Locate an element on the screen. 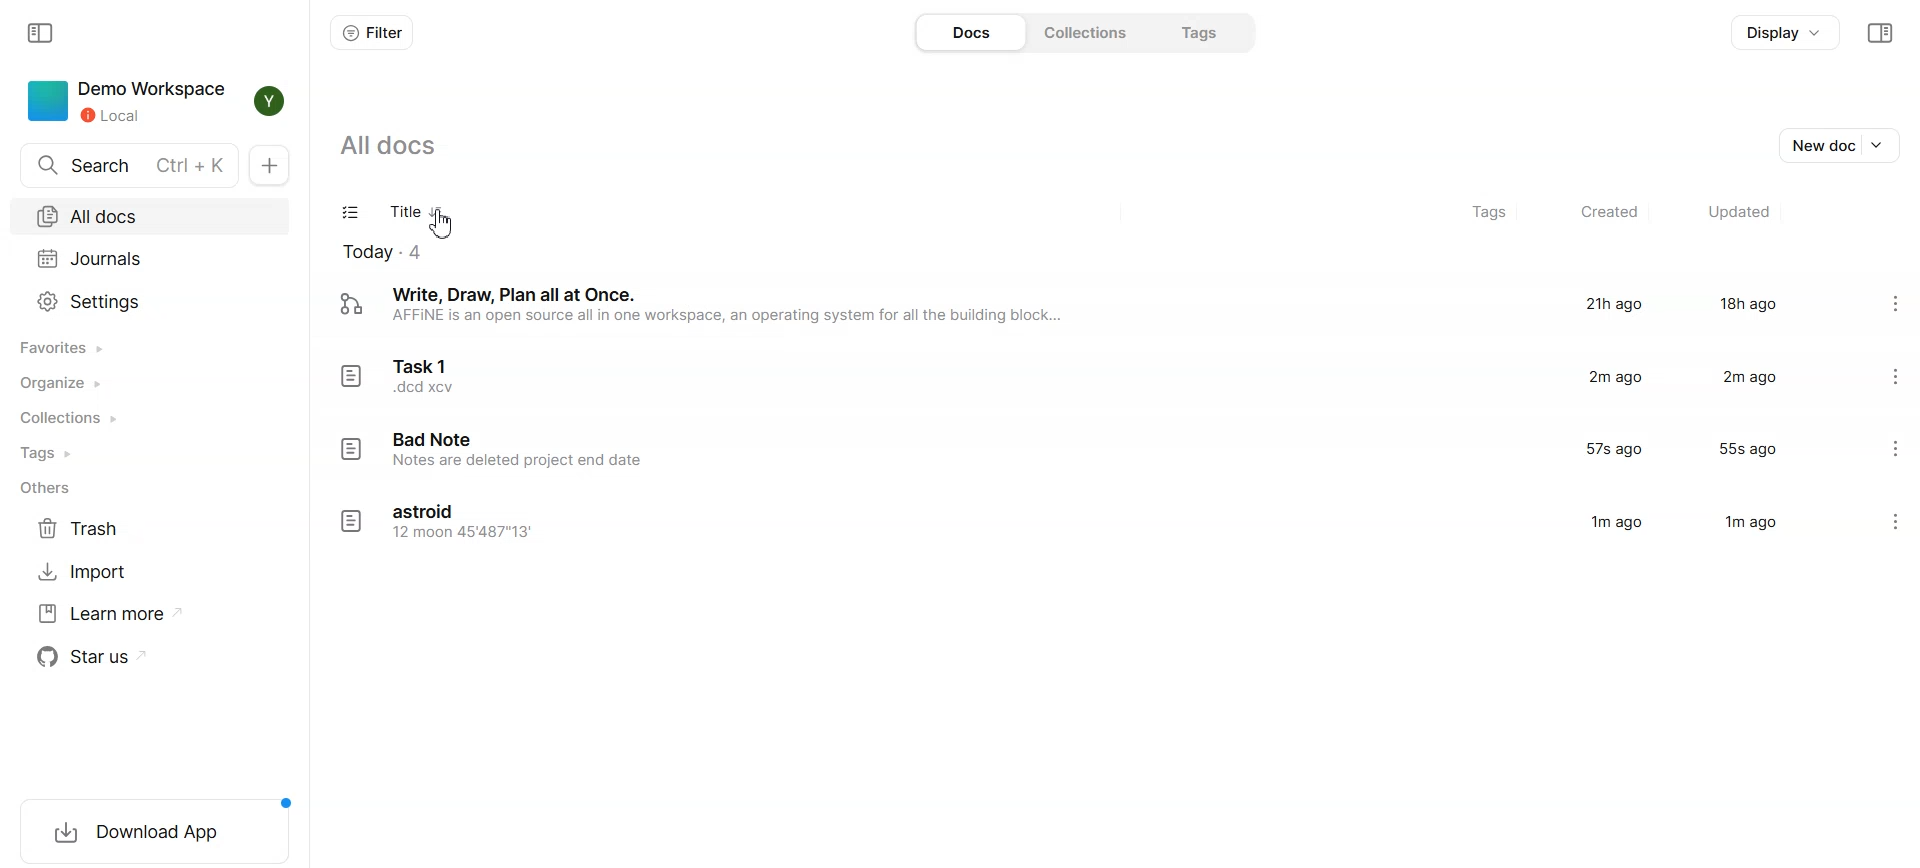  Settings is located at coordinates (1897, 373).